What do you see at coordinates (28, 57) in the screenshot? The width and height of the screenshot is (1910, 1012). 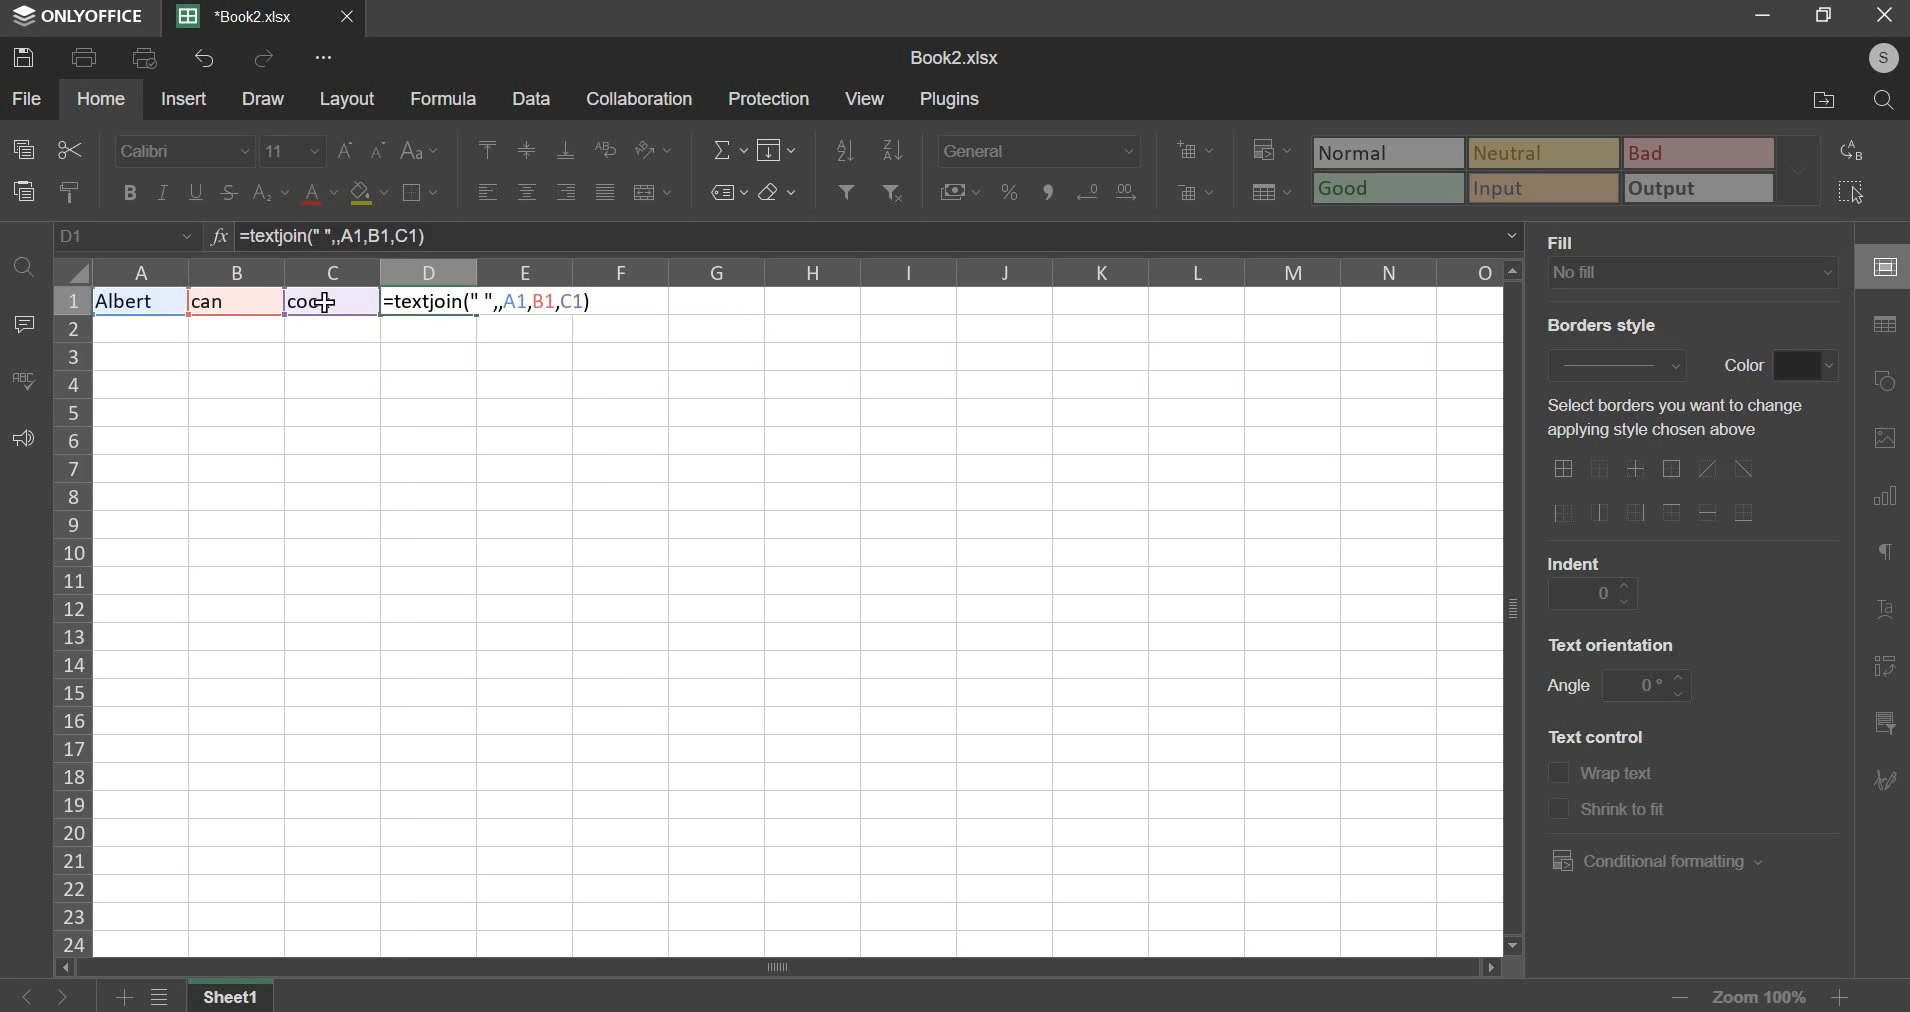 I see `save` at bounding box center [28, 57].